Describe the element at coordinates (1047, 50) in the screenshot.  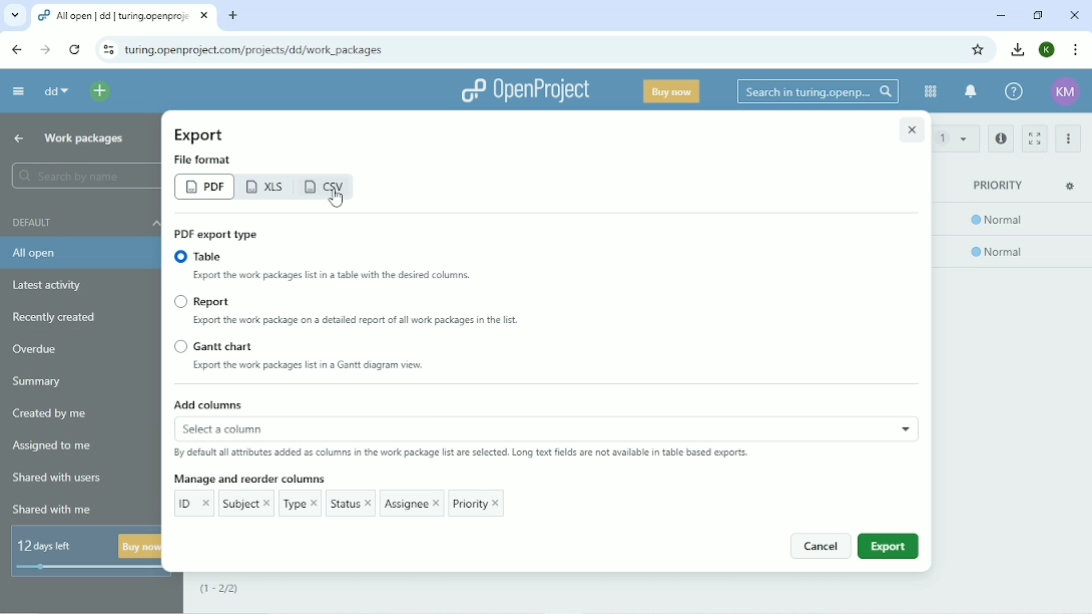
I see `K` at that location.